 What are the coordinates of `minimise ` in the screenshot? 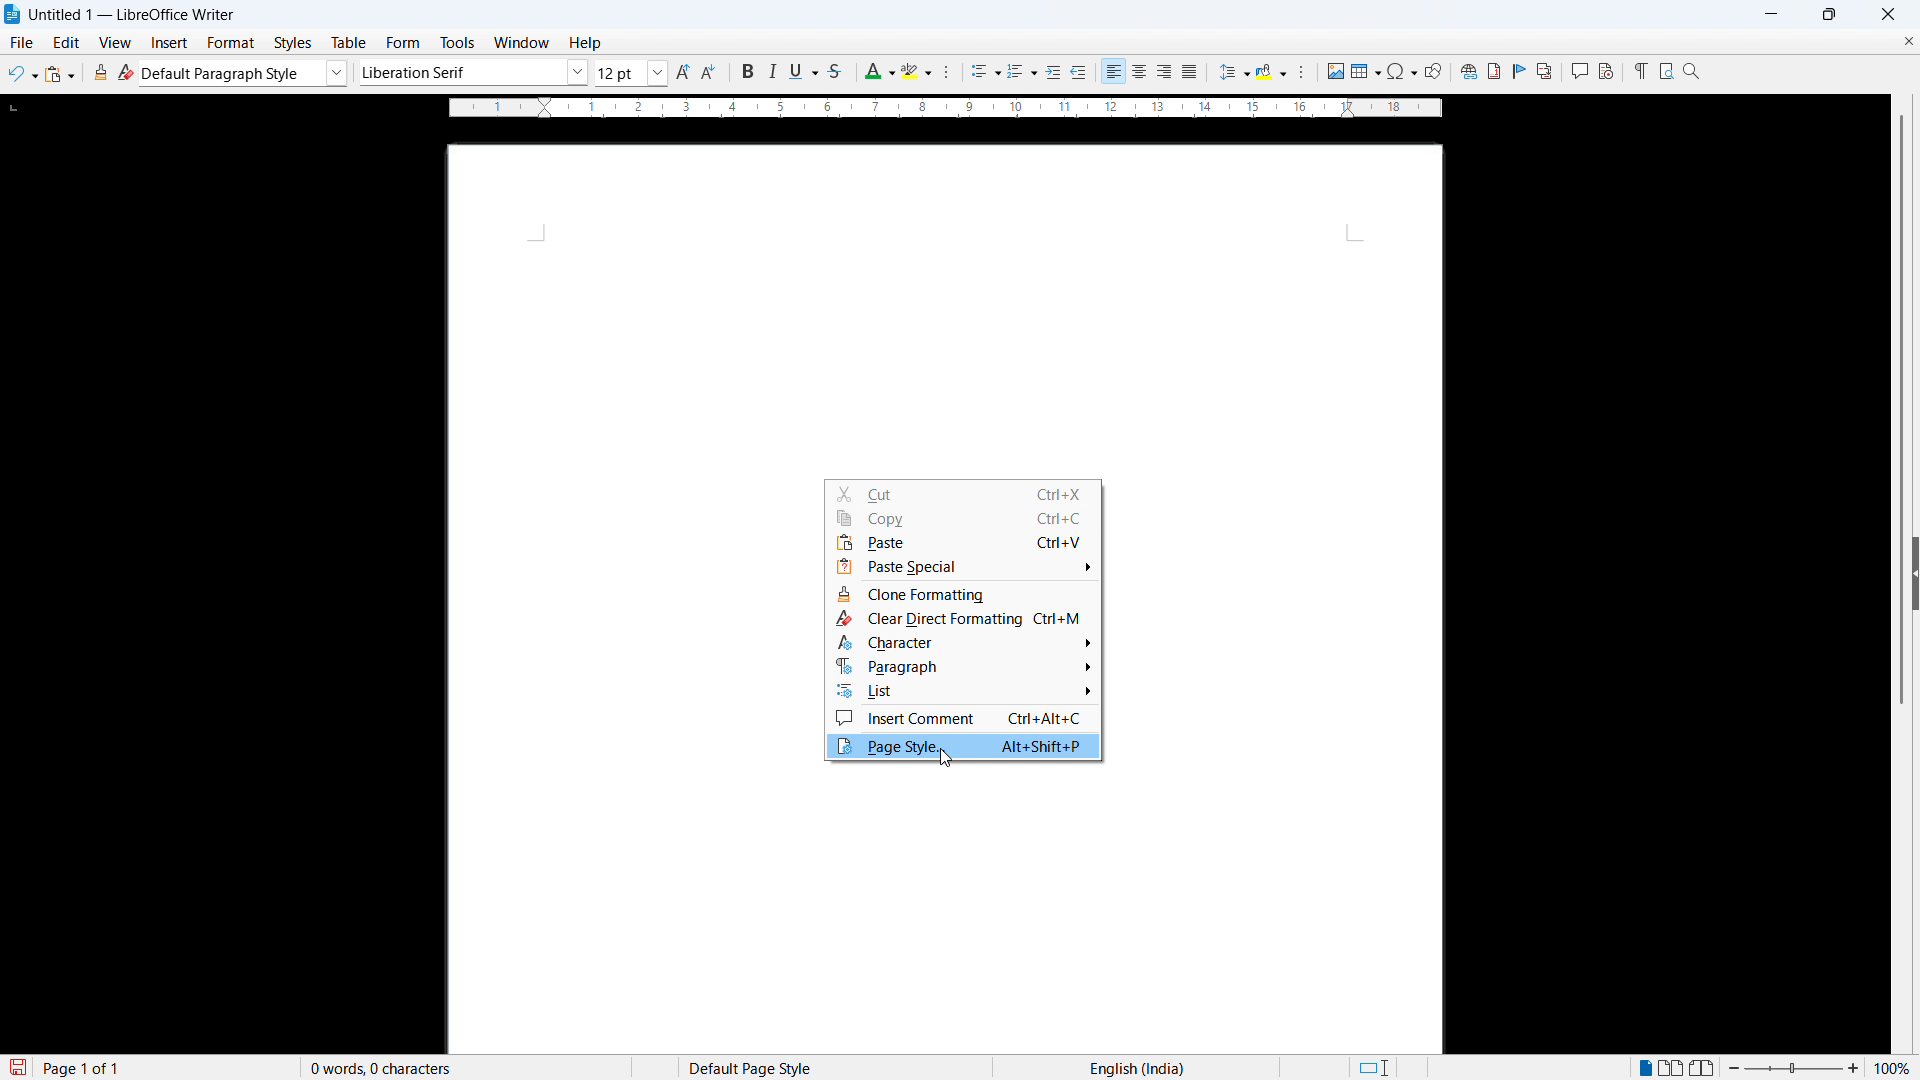 It's located at (1770, 14).